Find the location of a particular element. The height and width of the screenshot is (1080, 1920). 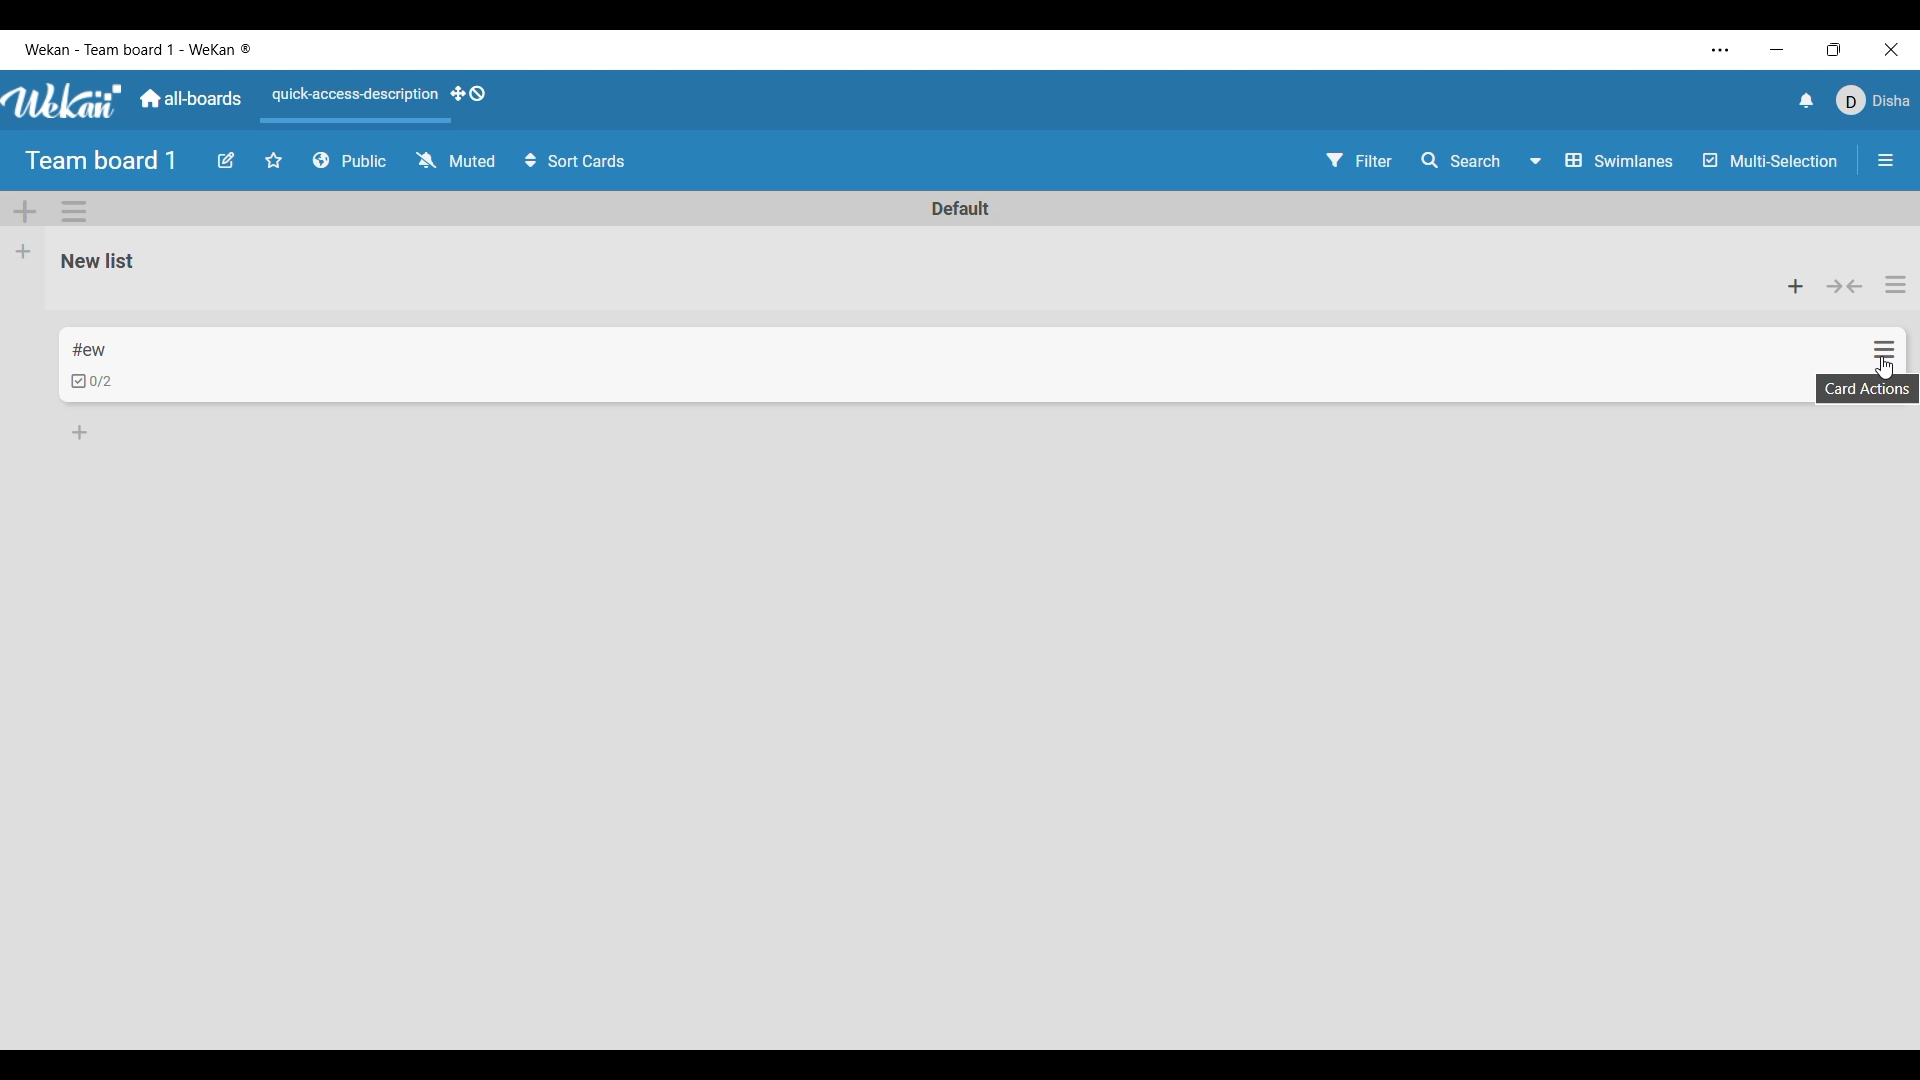

Card name is located at coordinates (89, 350).